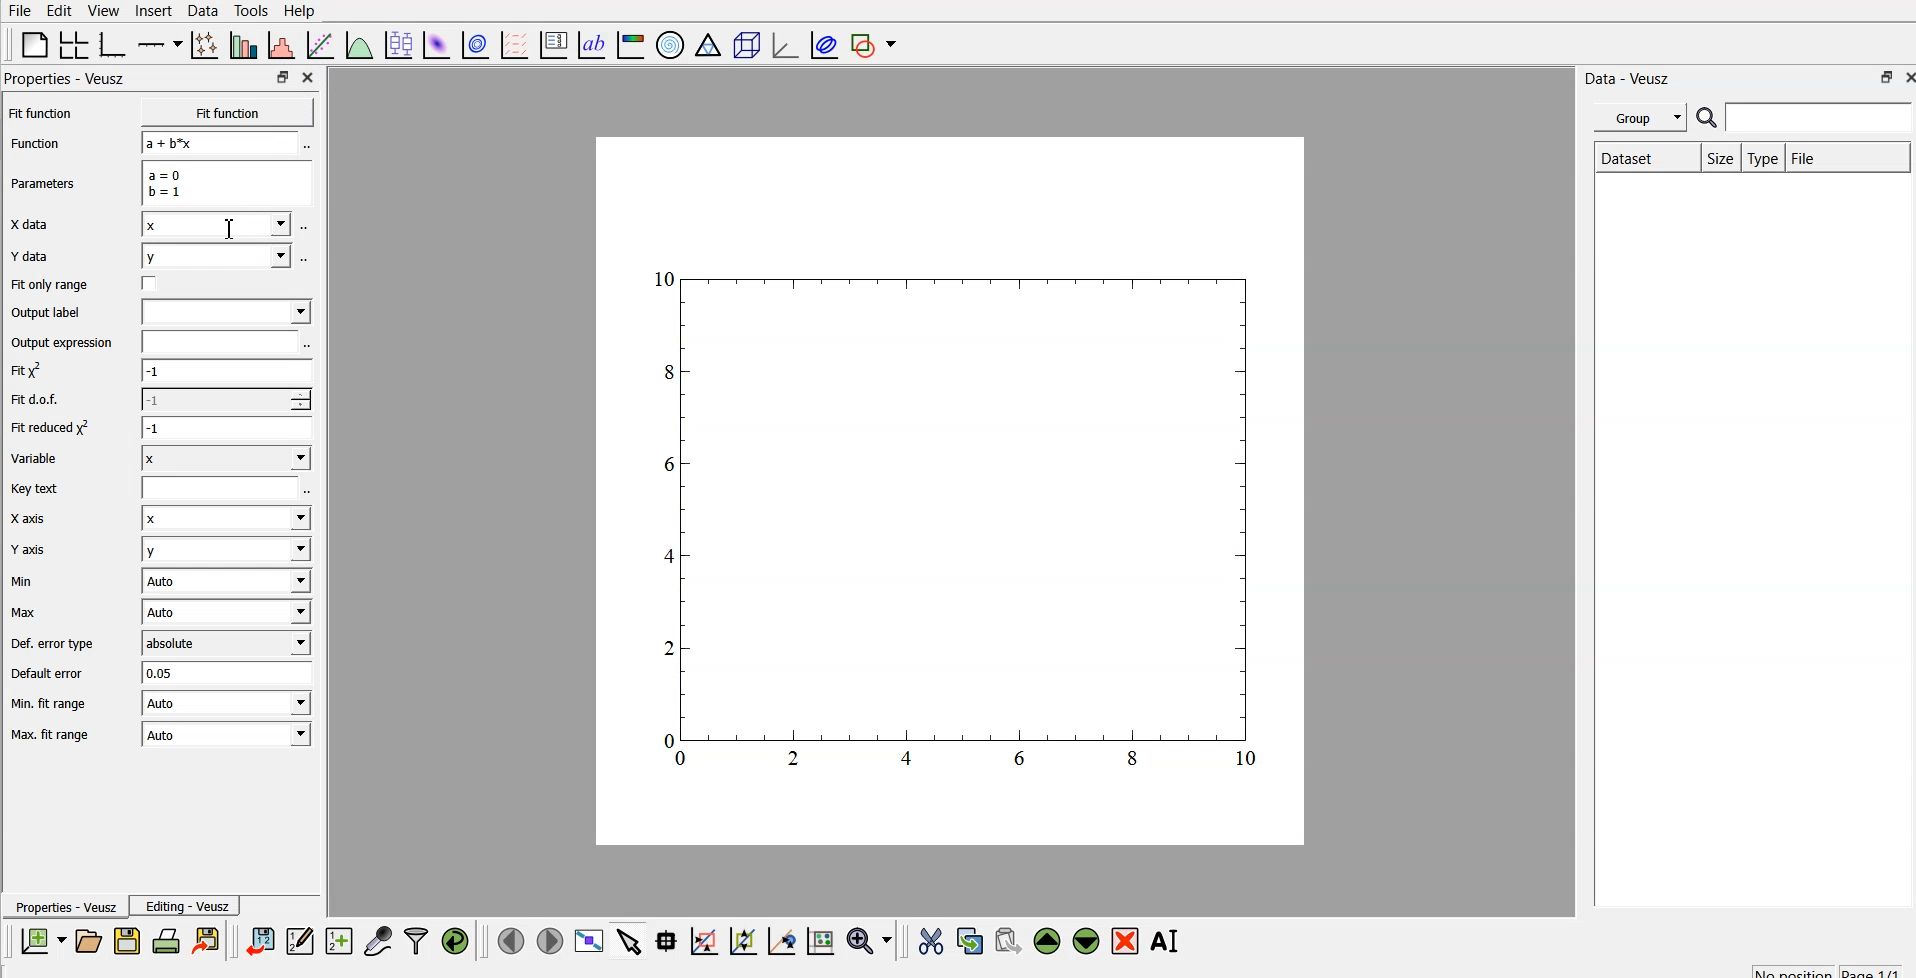 This screenshot has width=1916, height=978. What do you see at coordinates (227, 343) in the screenshot?
I see `input expression` at bounding box center [227, 343].